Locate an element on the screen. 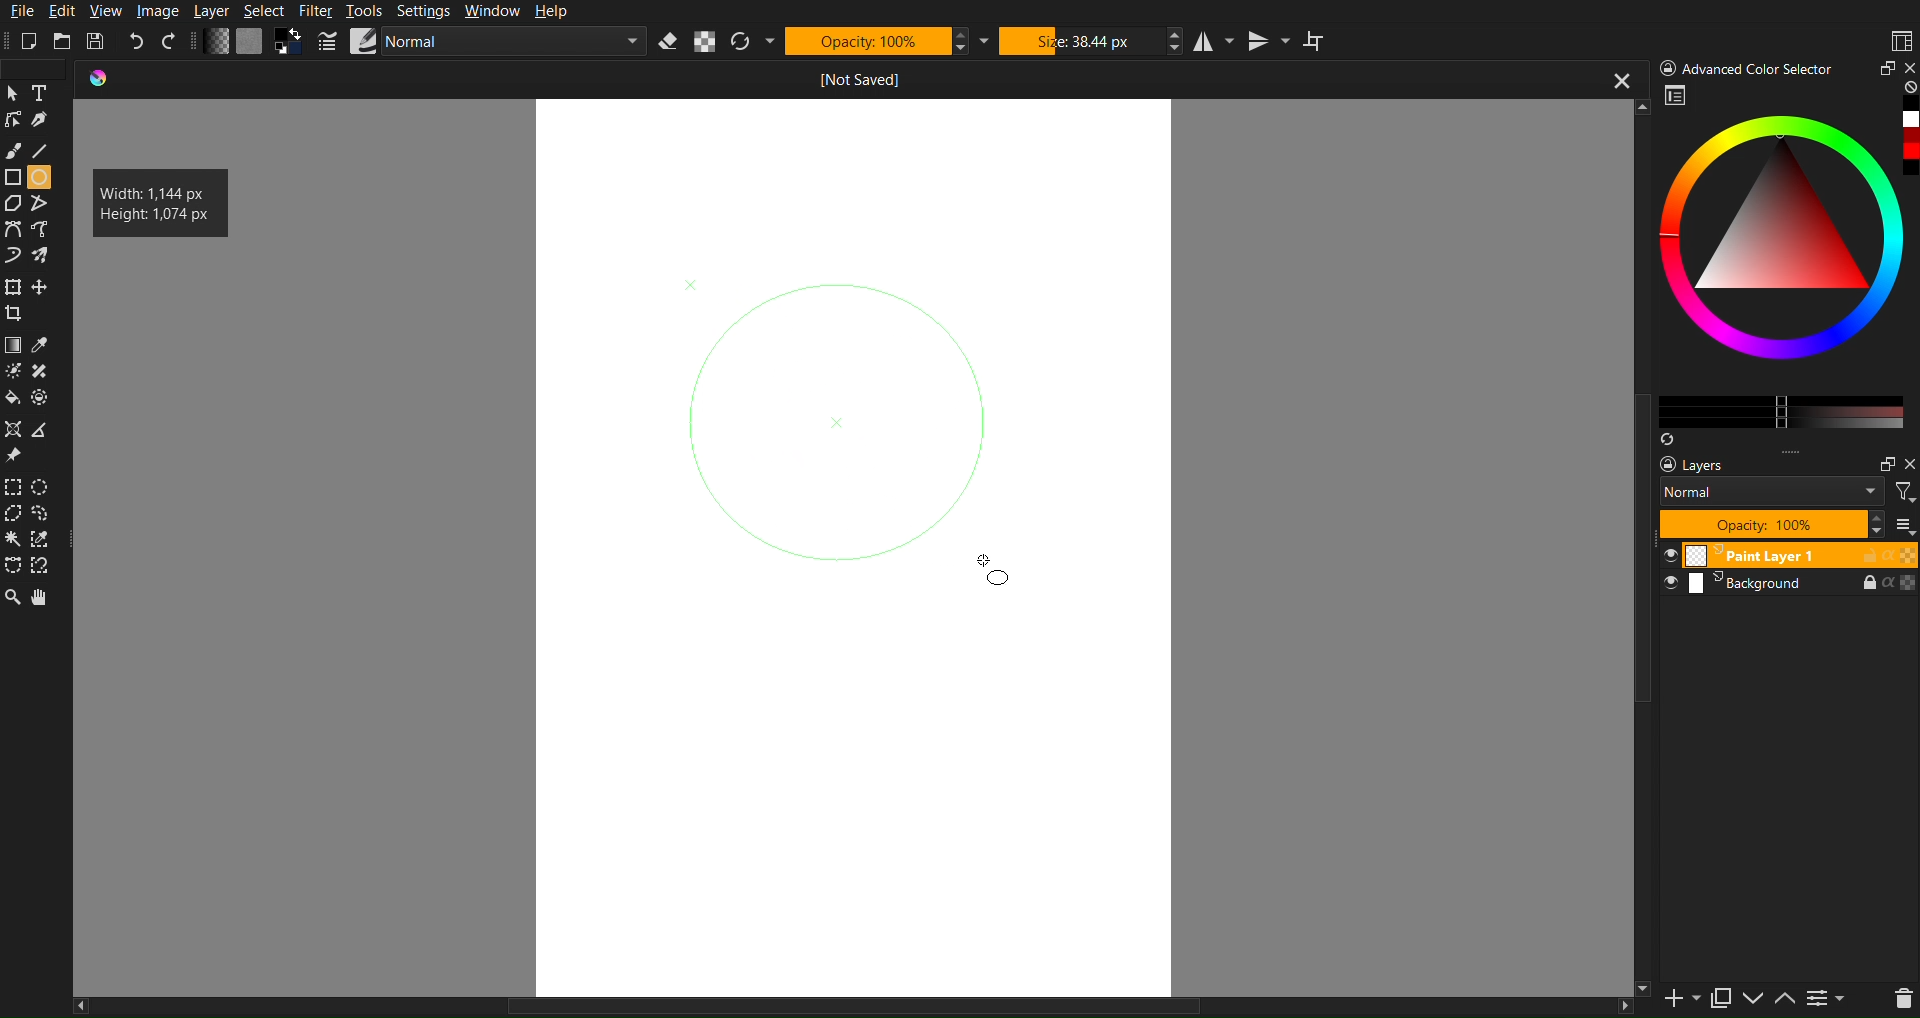 Image resolution: width=1920 pixels, height=1018 pixels. Horizontal Mirror is located at coordinates (1209, 41).